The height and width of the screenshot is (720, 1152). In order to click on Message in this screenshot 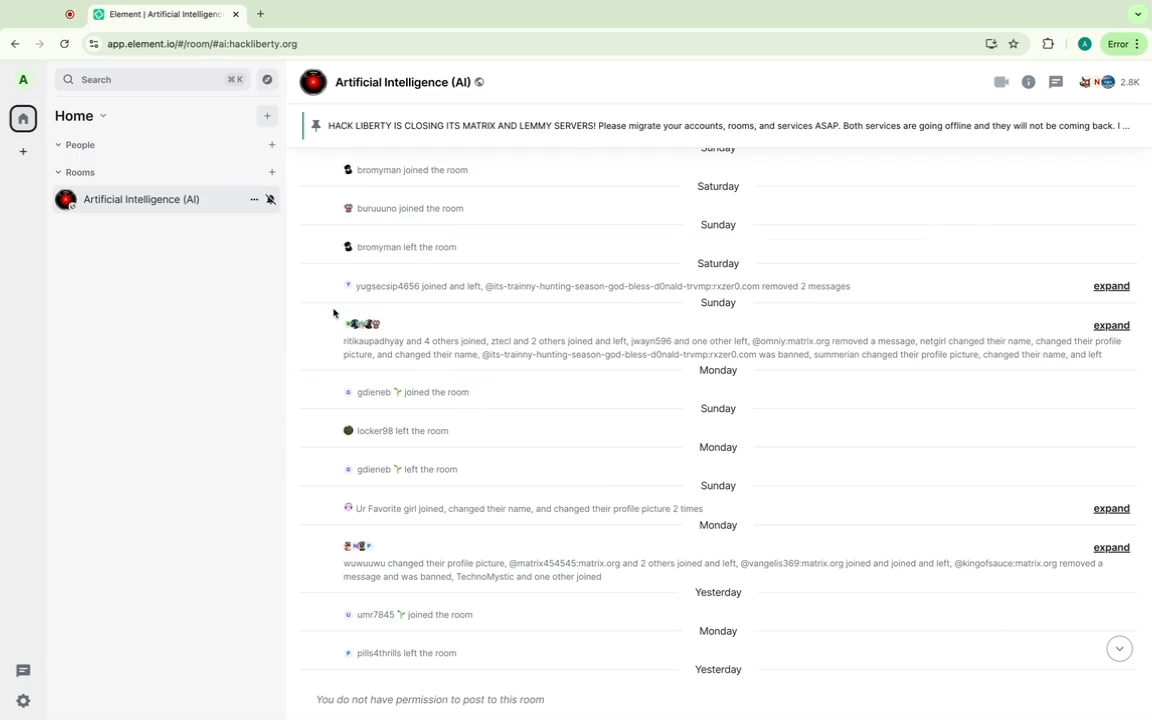, I will do `click(433, 172)`.